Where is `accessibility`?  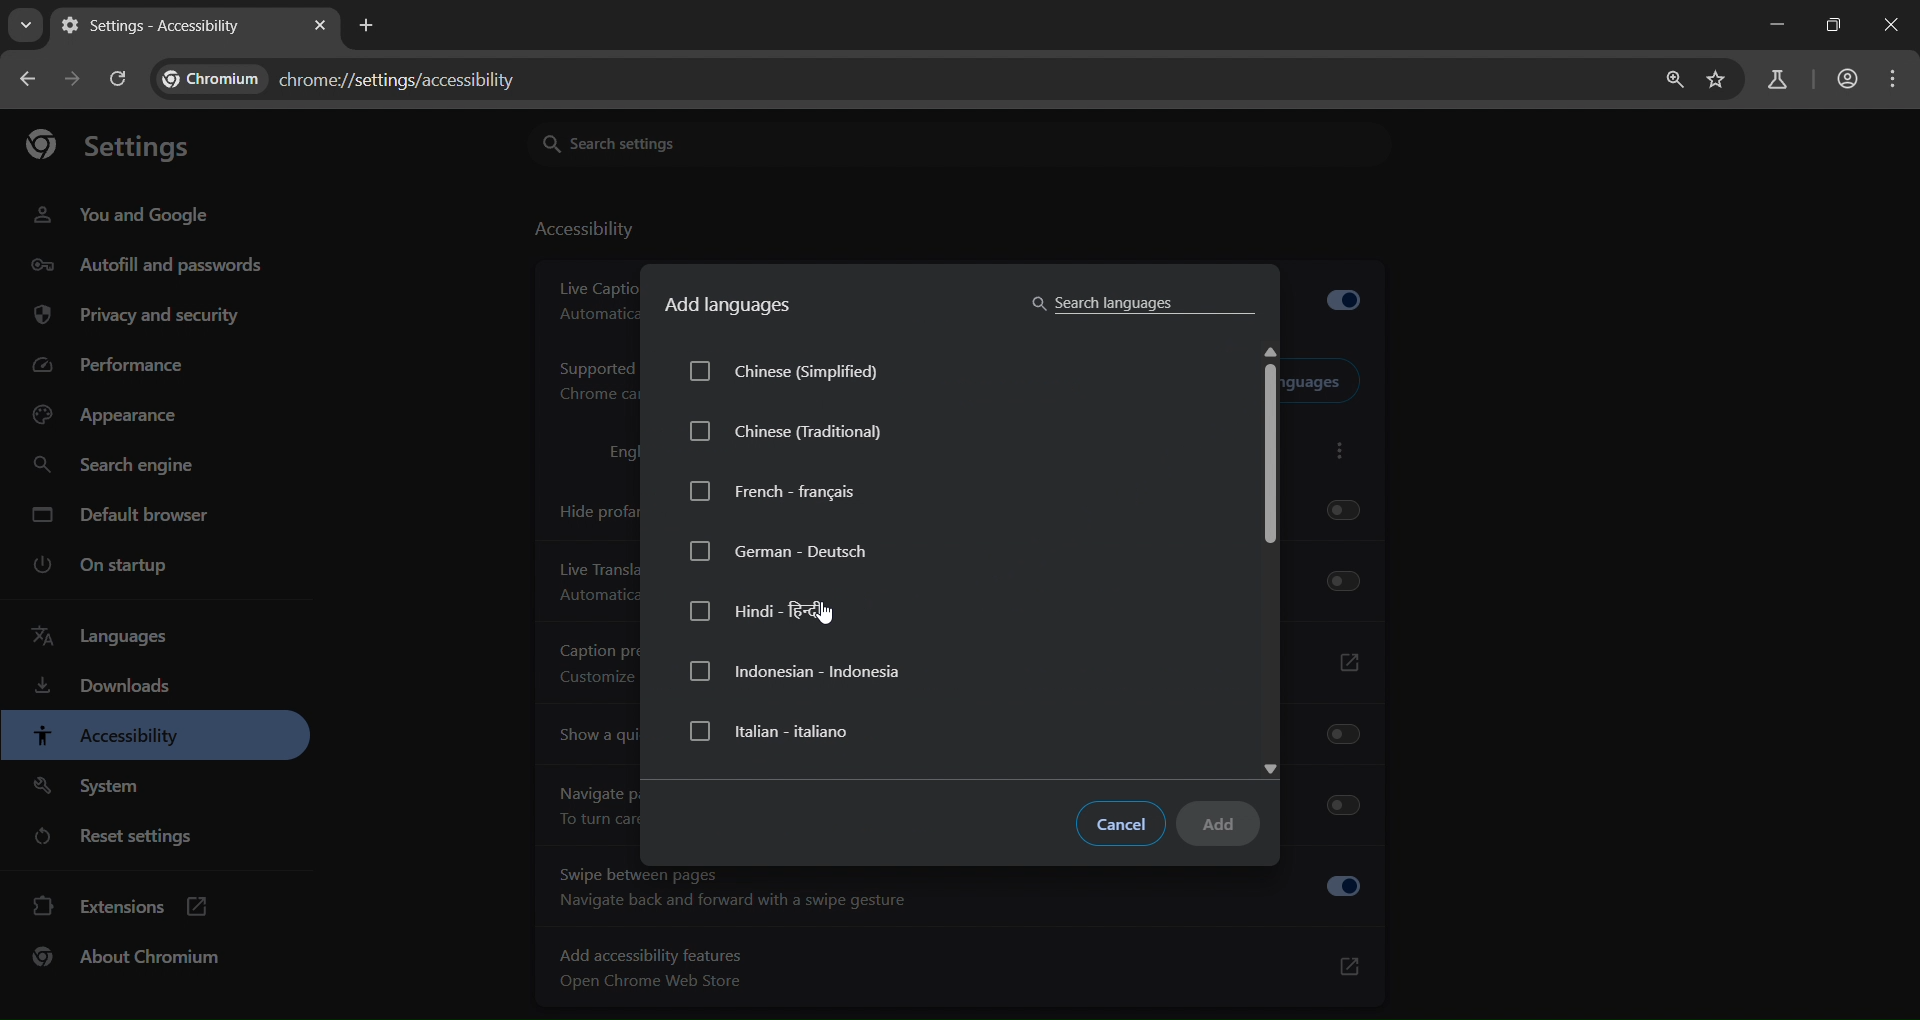 accessibility is located at coordinates (583, 232).